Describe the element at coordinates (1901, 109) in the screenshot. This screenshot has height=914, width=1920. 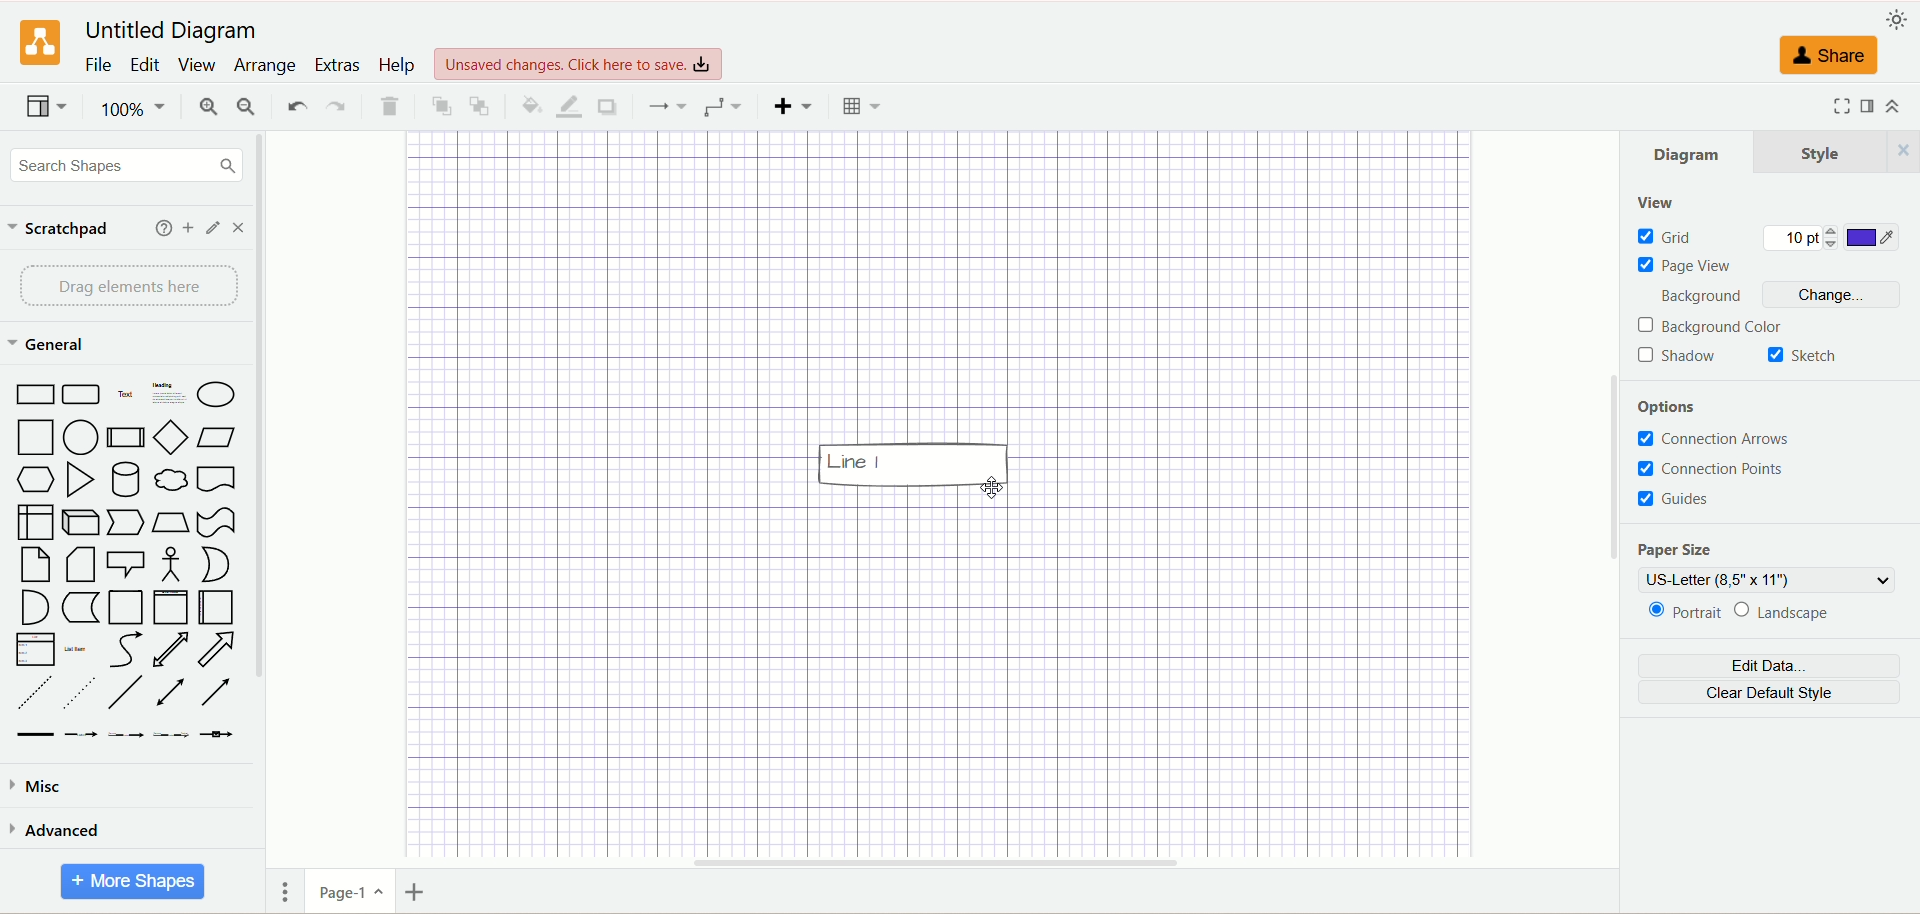
I see `collapse/expand` at that location.